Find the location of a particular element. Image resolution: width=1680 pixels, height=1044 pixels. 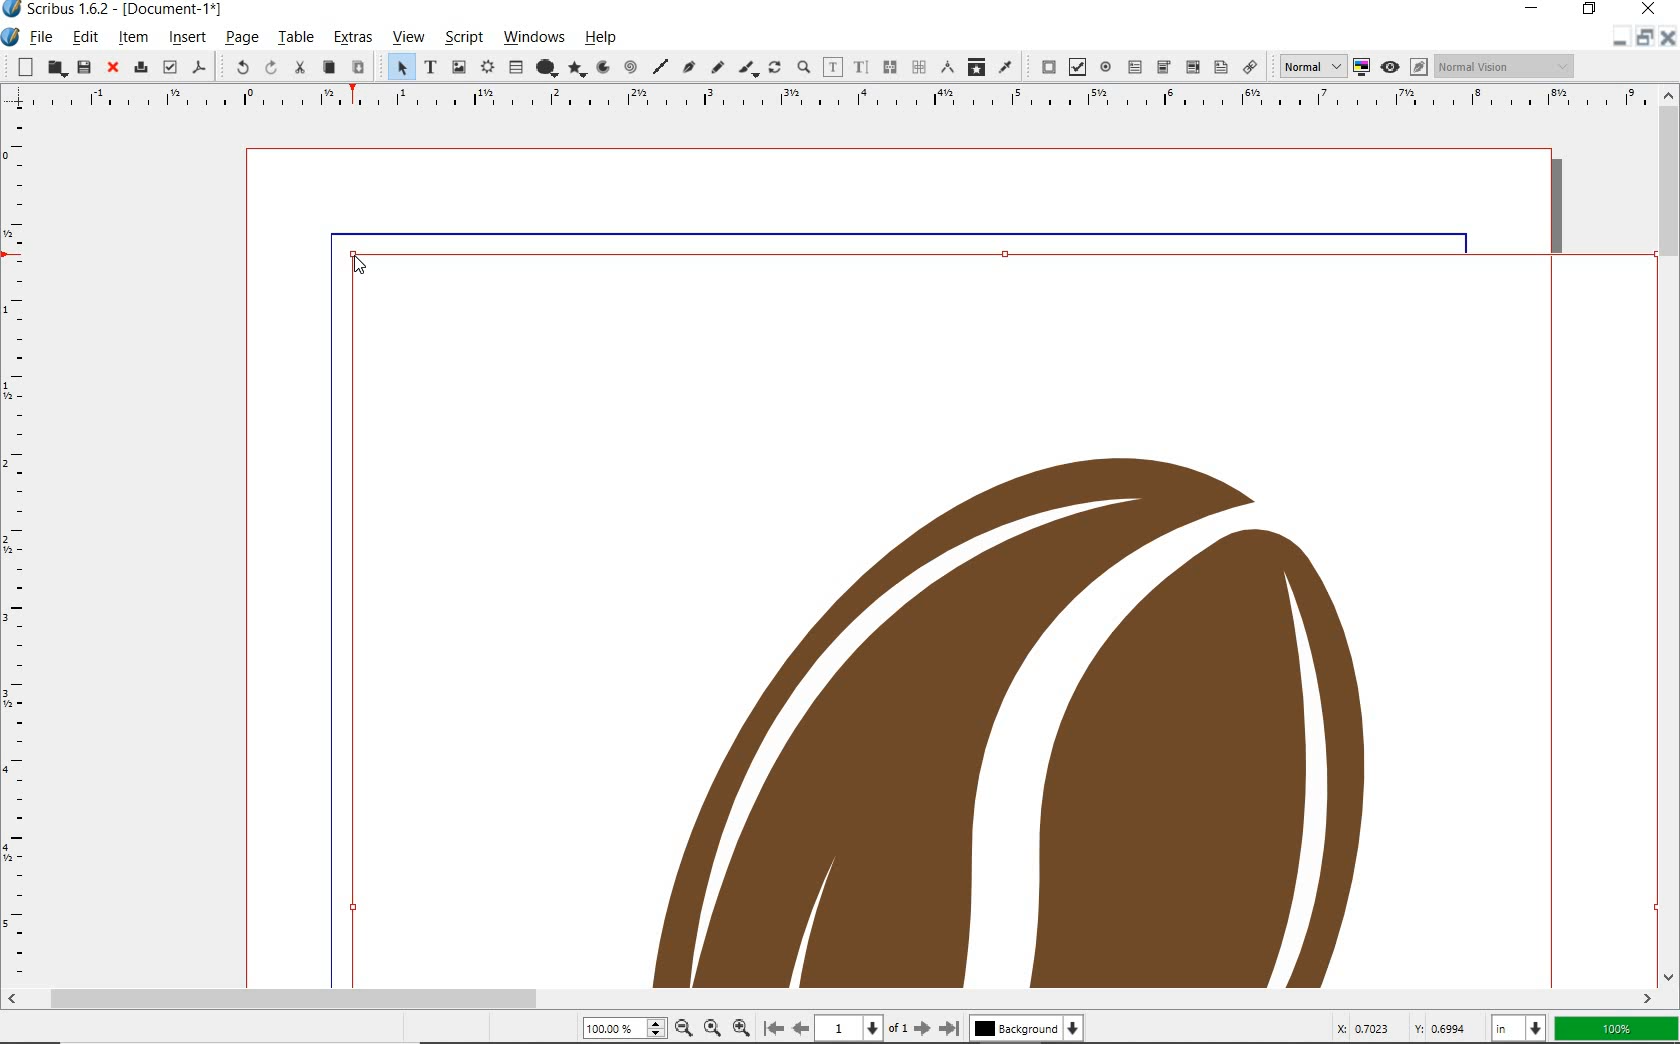

cursor coordinates is located at coordinates (1405, 1029).